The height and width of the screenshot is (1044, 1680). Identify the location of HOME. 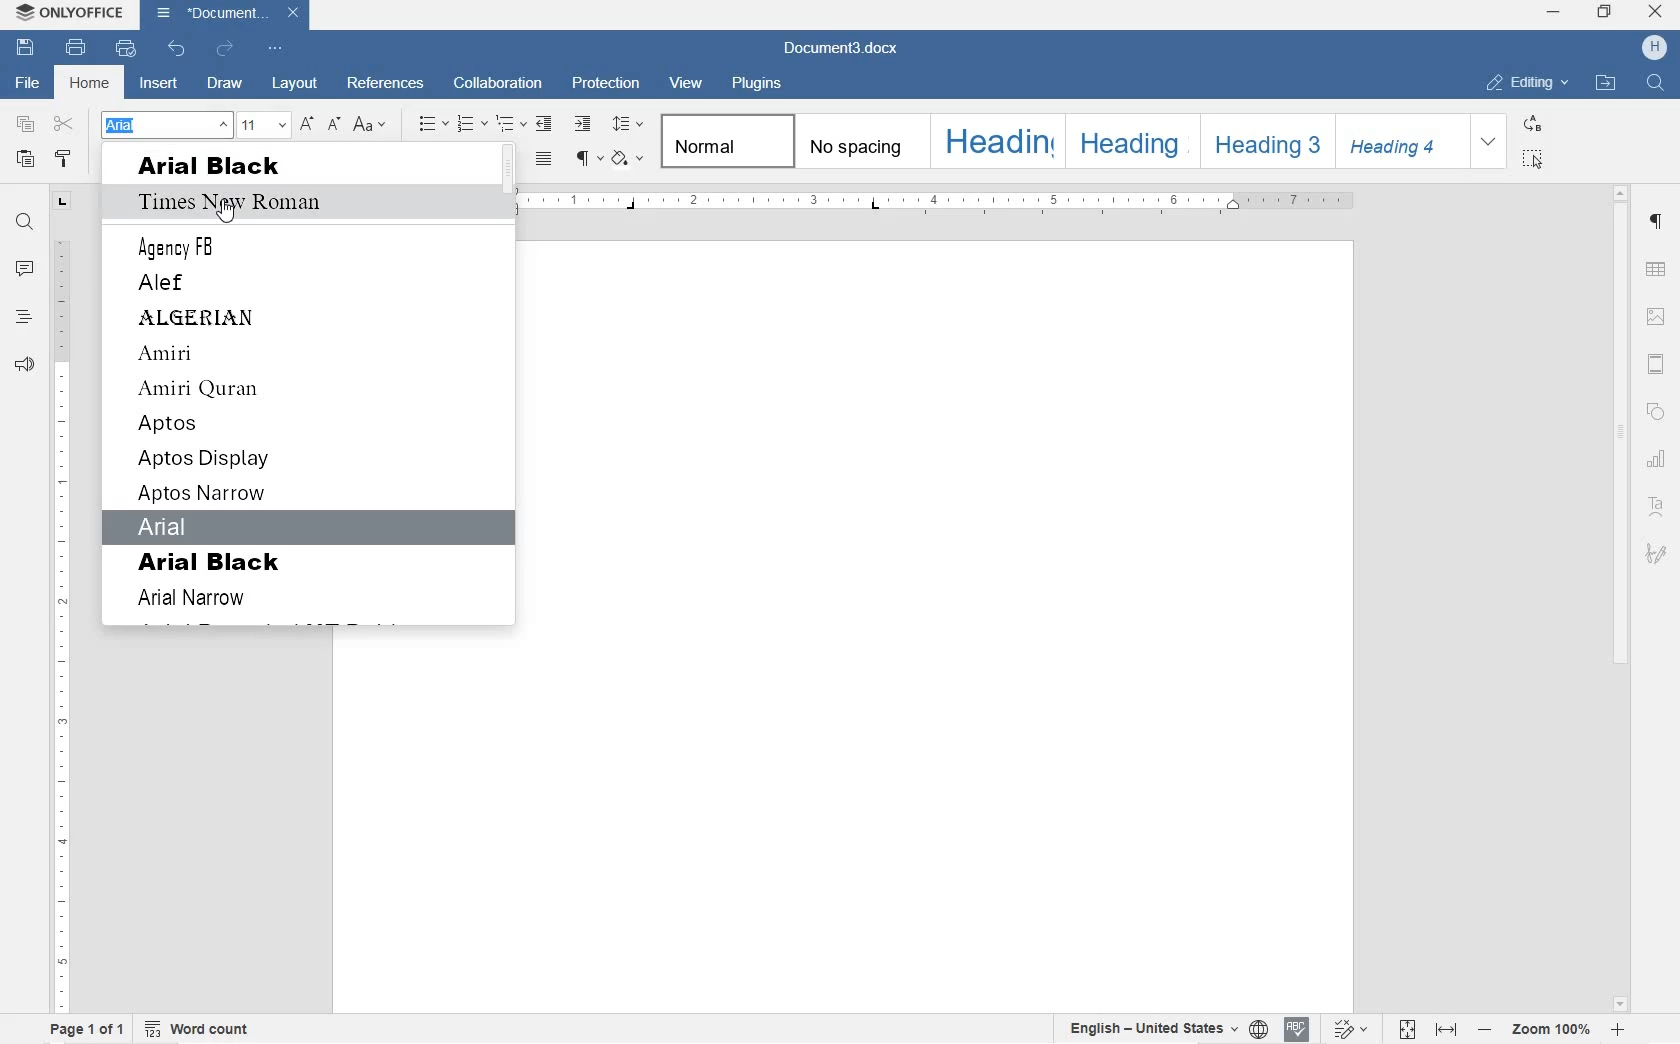
(89, 83).